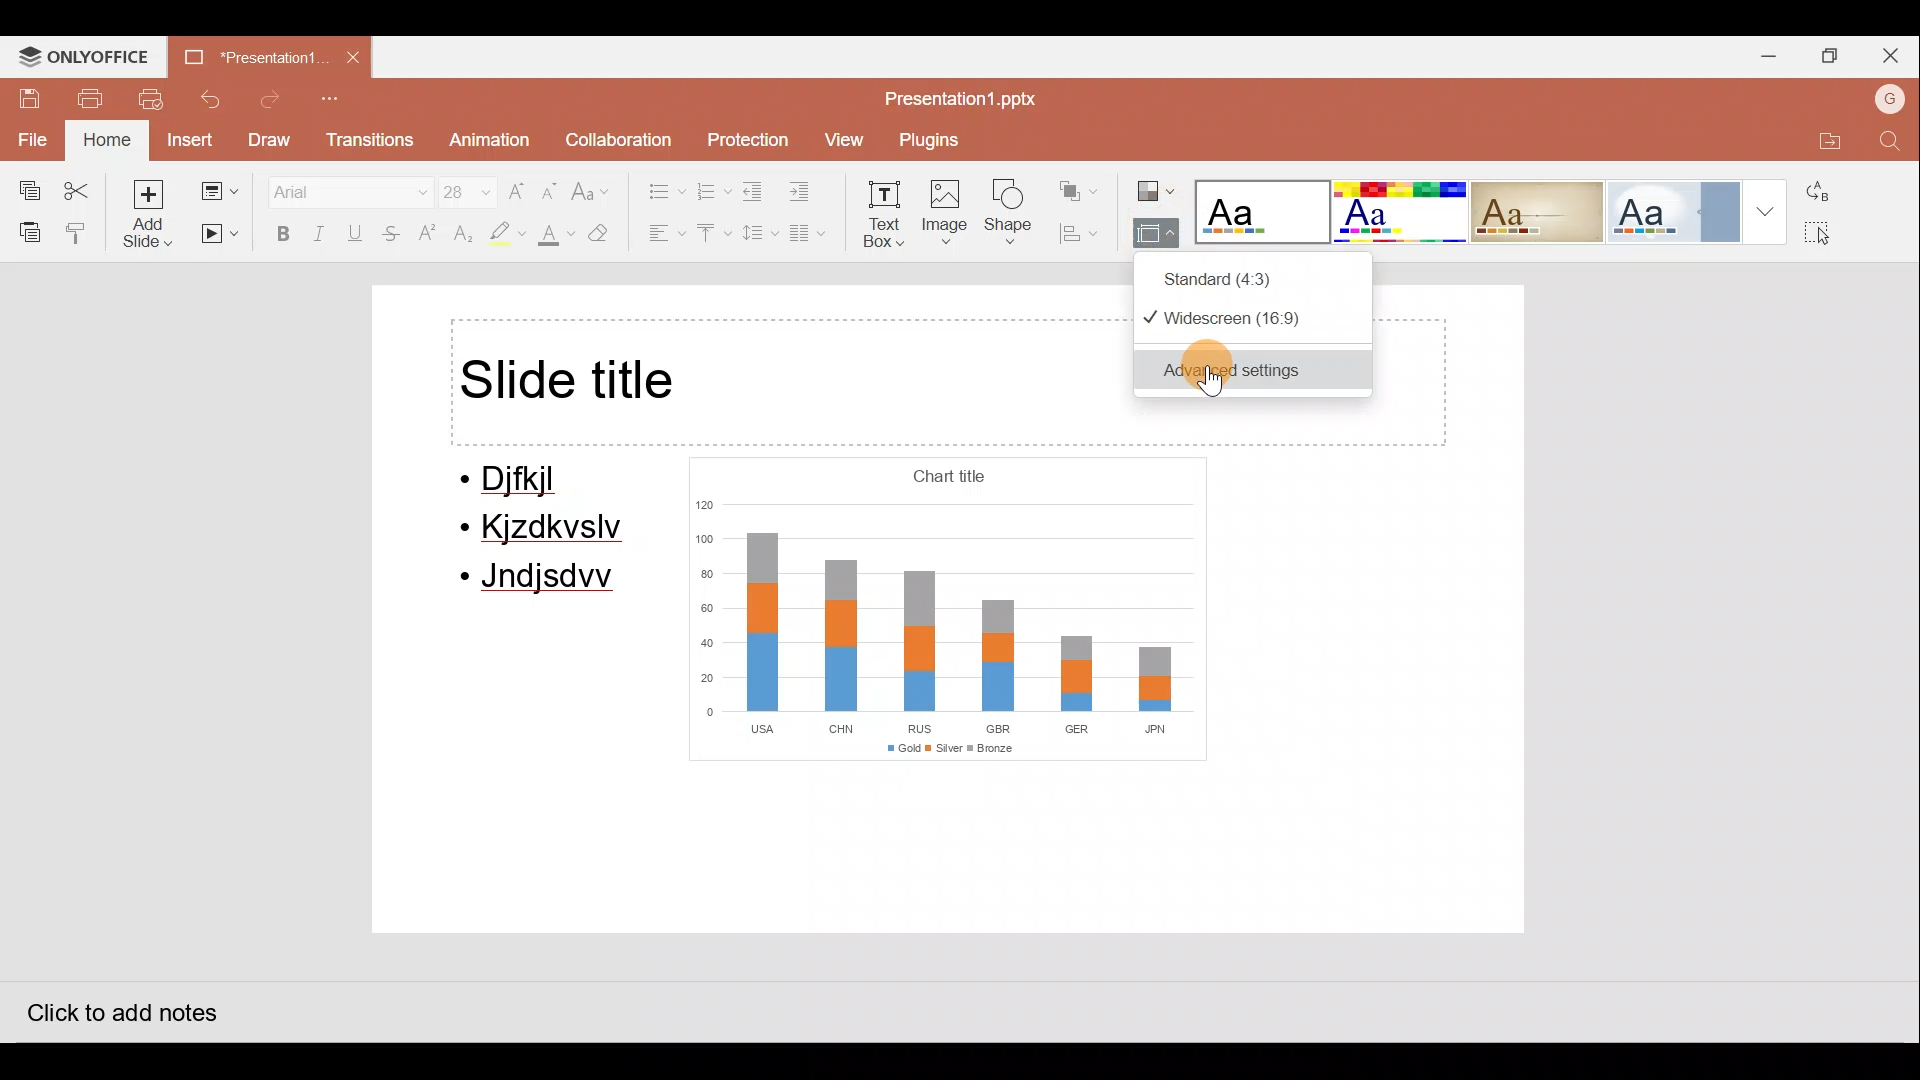 Image resolution: width=1920 pixels, height=1080 pixels. Describe the element at coordinates (23, 186) in the screenshot. I see `Copy` at that location.